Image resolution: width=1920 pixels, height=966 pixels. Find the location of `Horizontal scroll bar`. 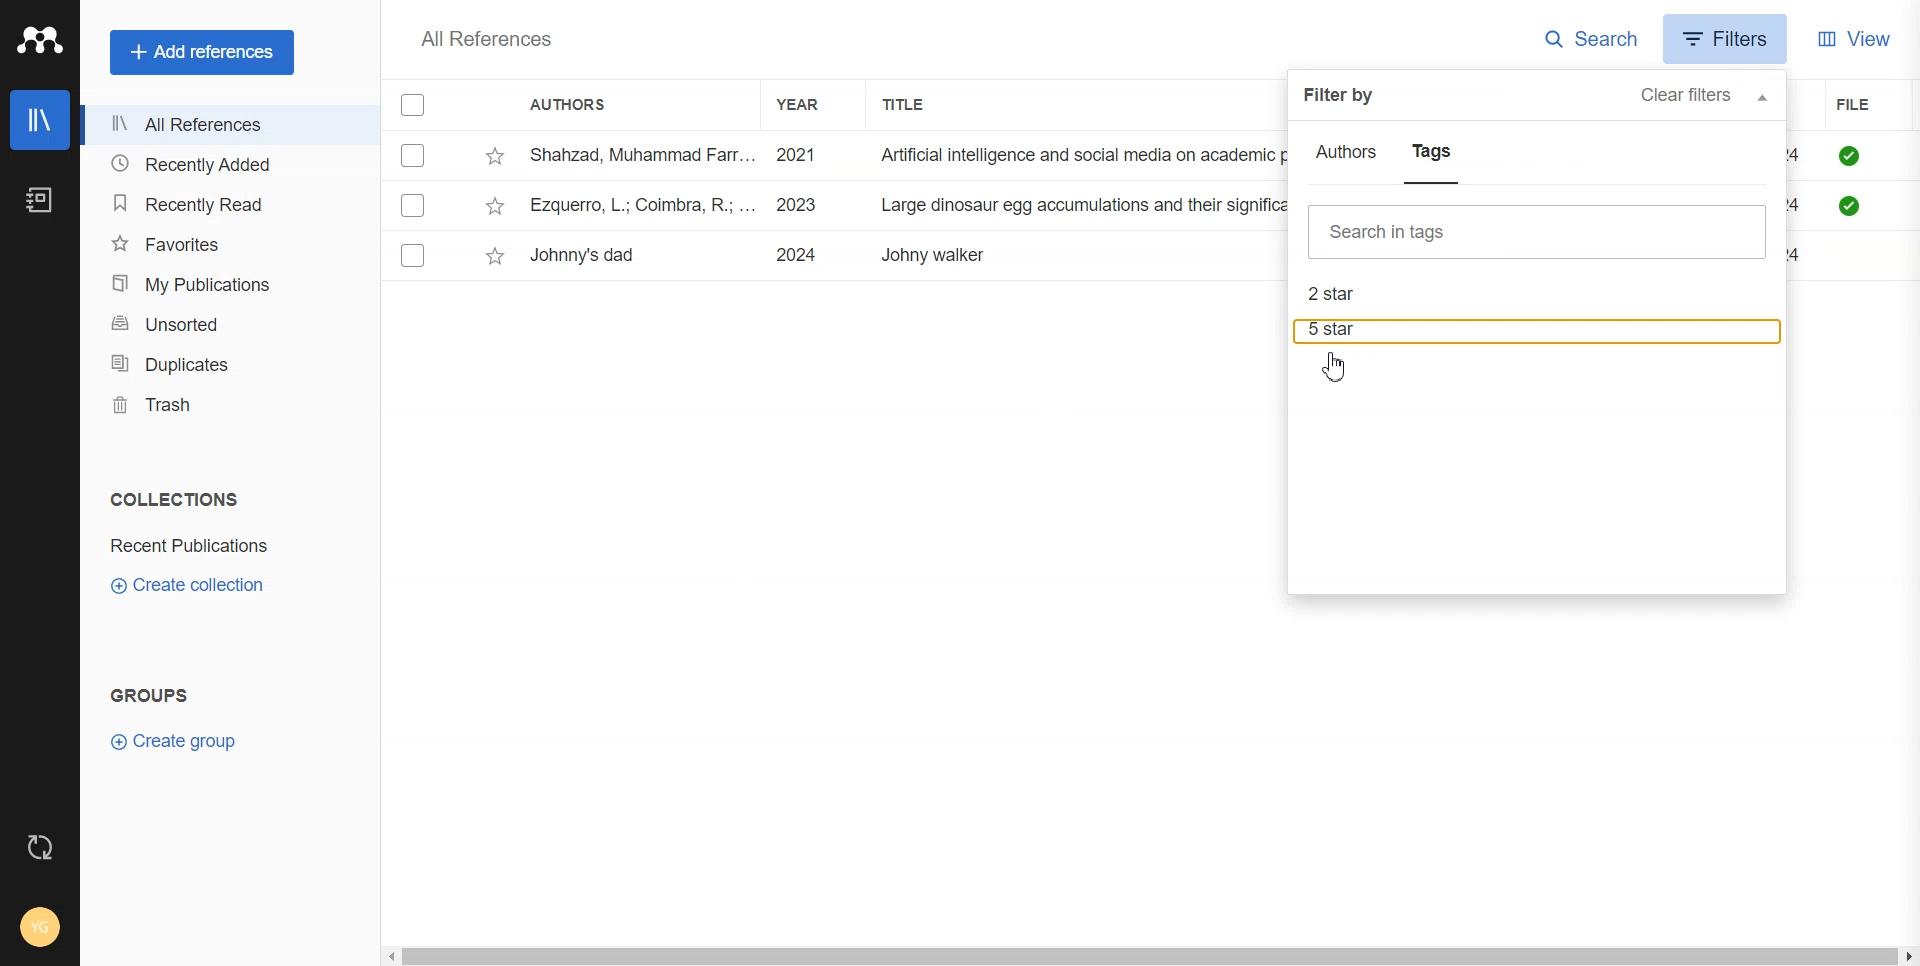

Horizontal scroll bar is located at coordinates (1149, 958).